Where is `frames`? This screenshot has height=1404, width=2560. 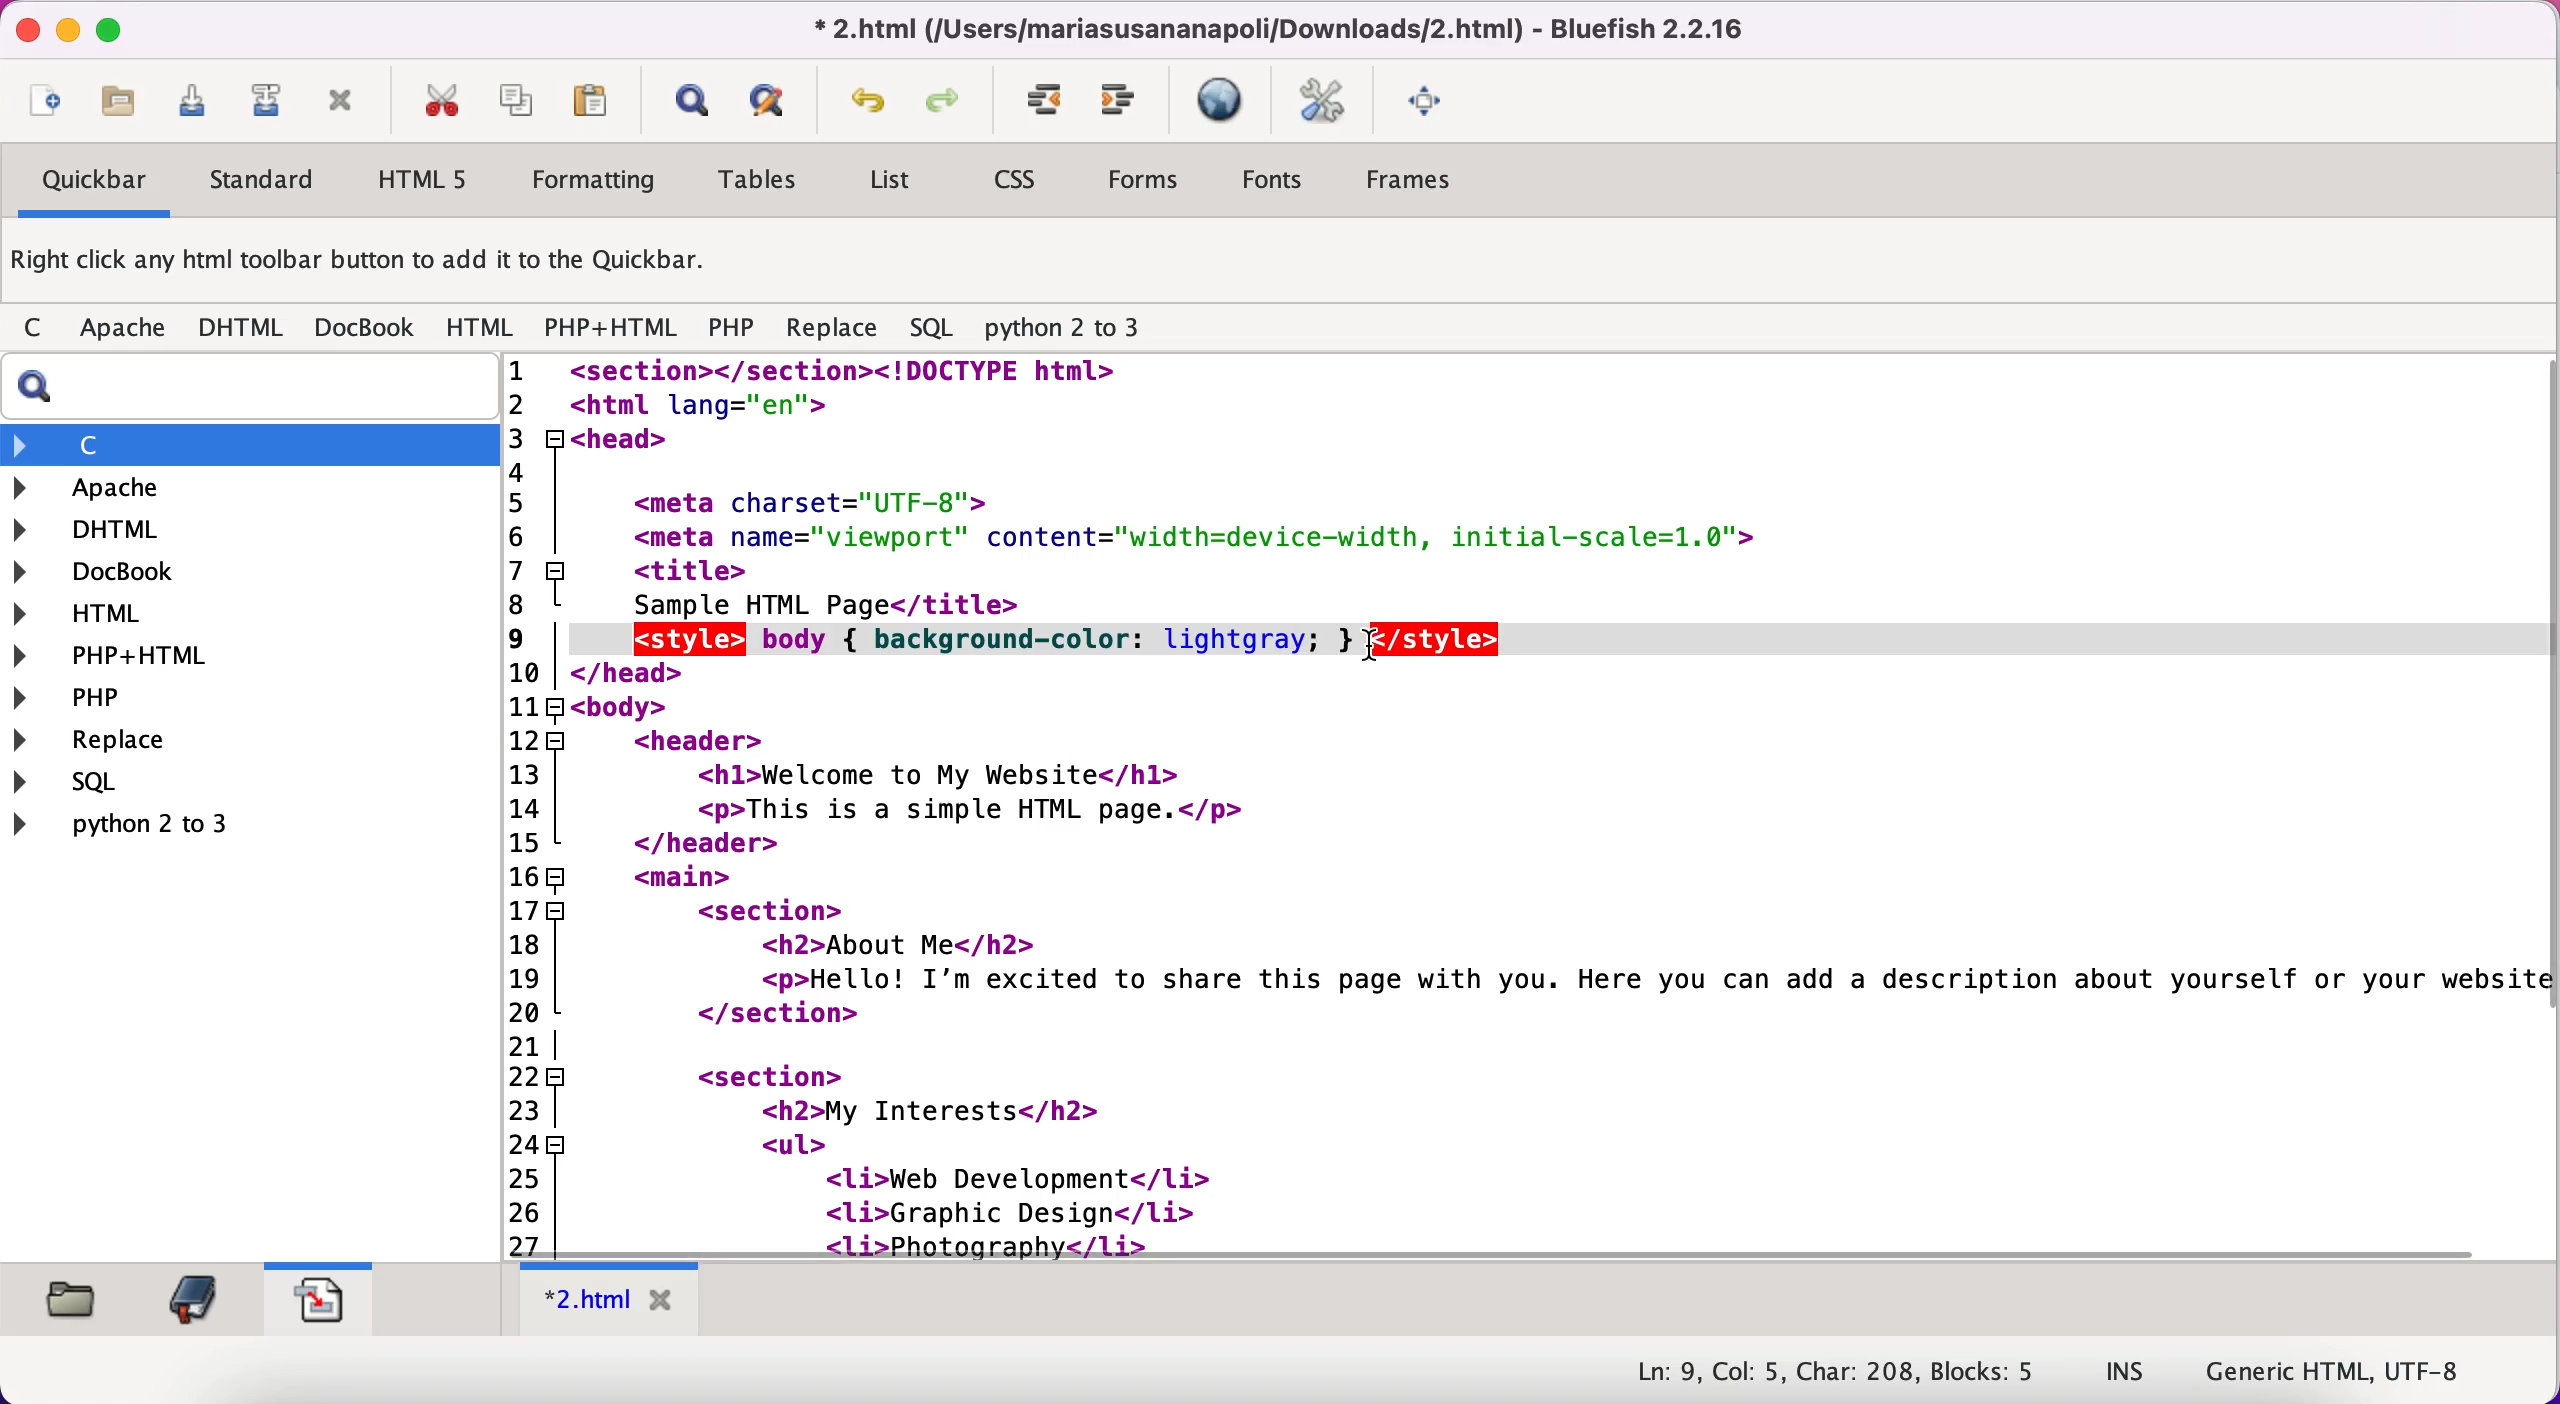 frames is located at coordinates (1414, 180).